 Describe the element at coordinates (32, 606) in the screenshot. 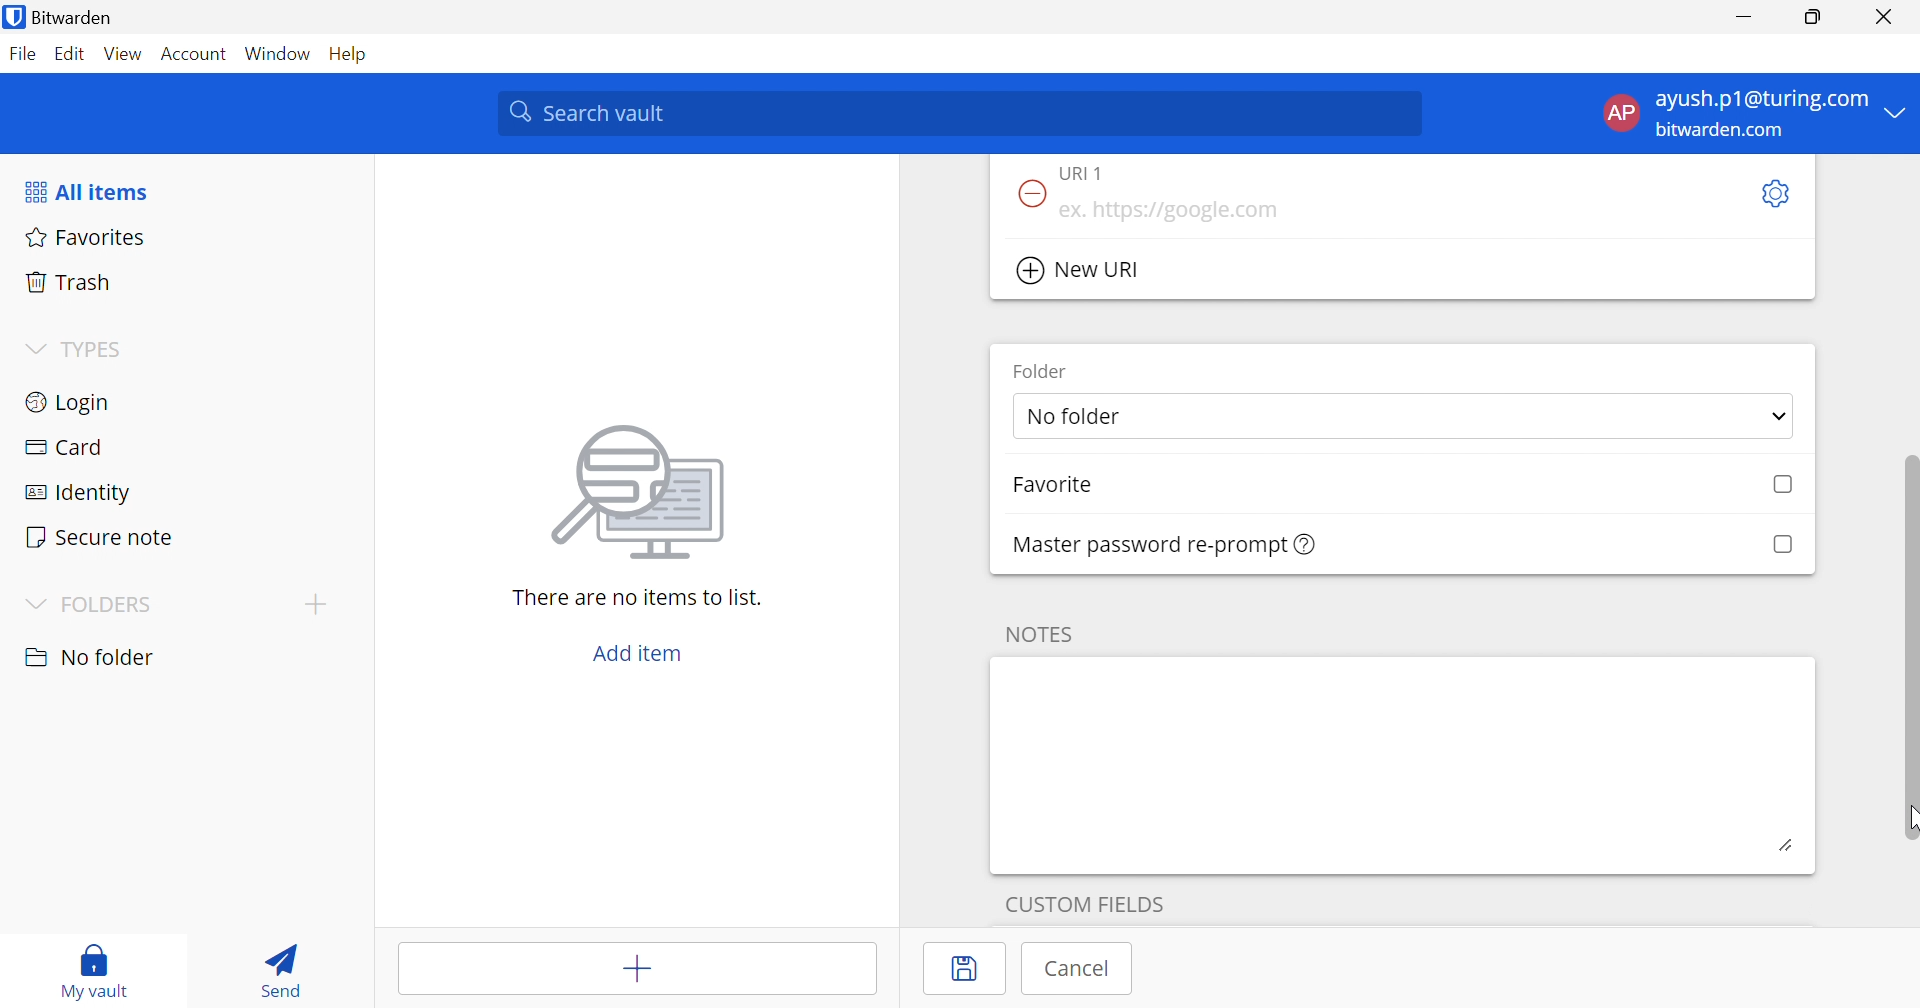

I see `Drop Down` at that location.